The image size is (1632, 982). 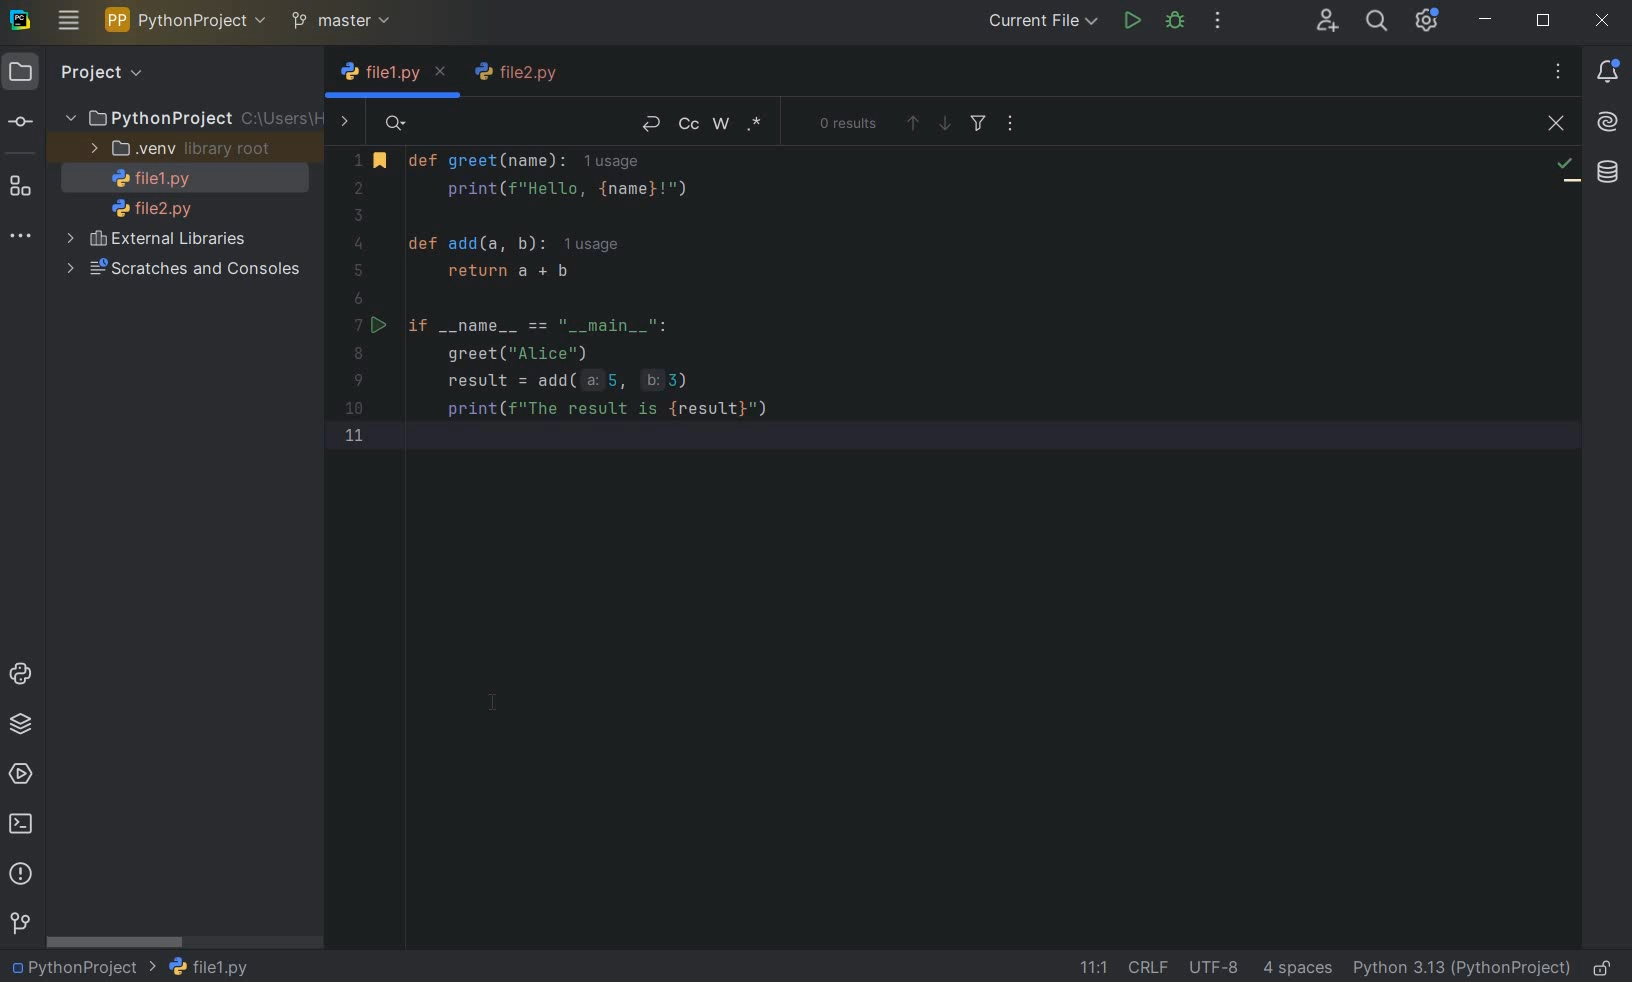 What do you see at coordinates (1296, 969) in the screenshot?
I see `INDENT` at bounding box center [1296, 969].